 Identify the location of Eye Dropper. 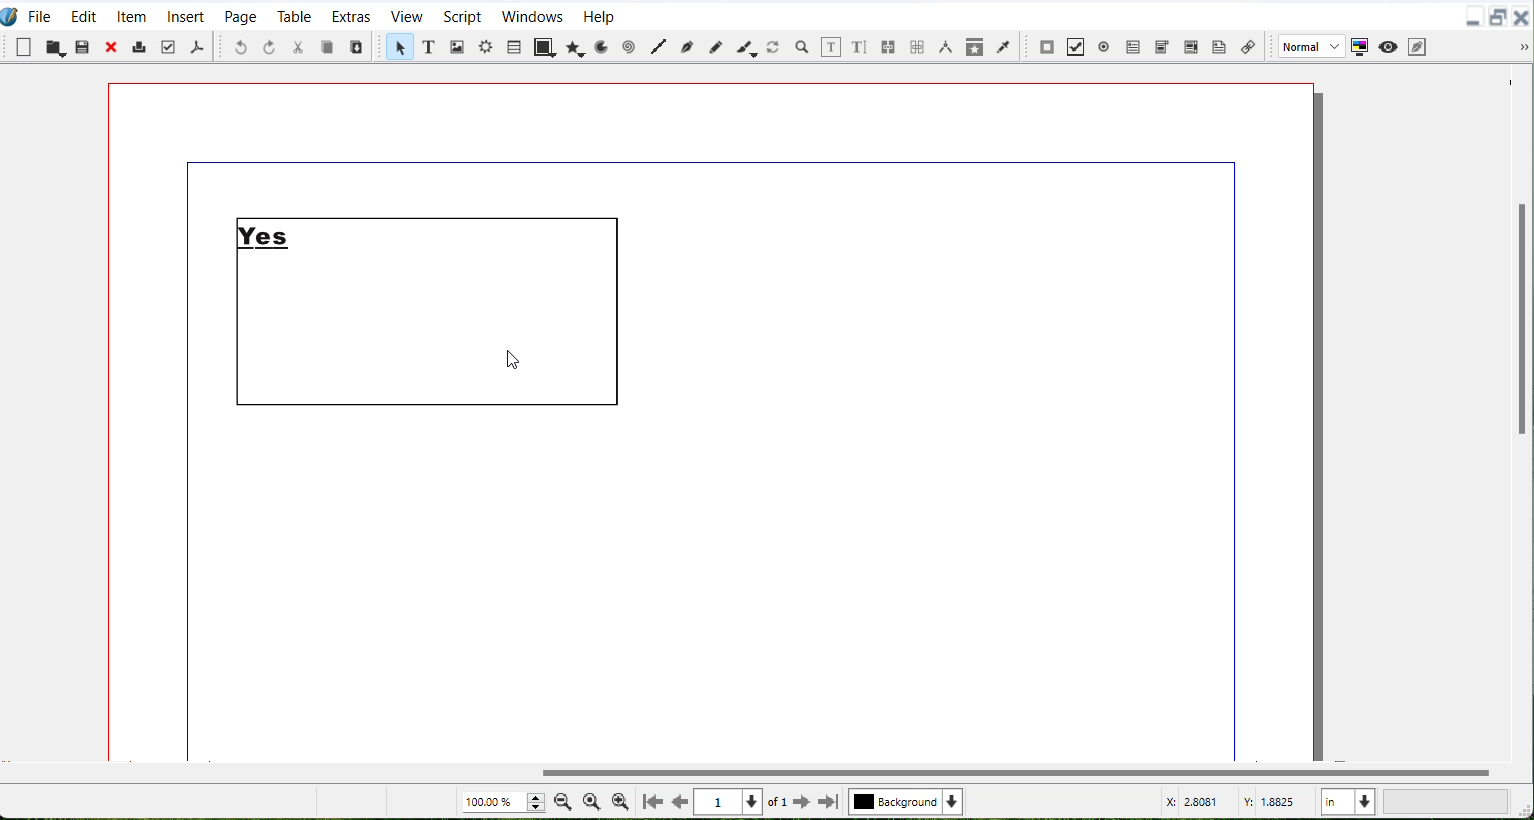
(1005, 45).